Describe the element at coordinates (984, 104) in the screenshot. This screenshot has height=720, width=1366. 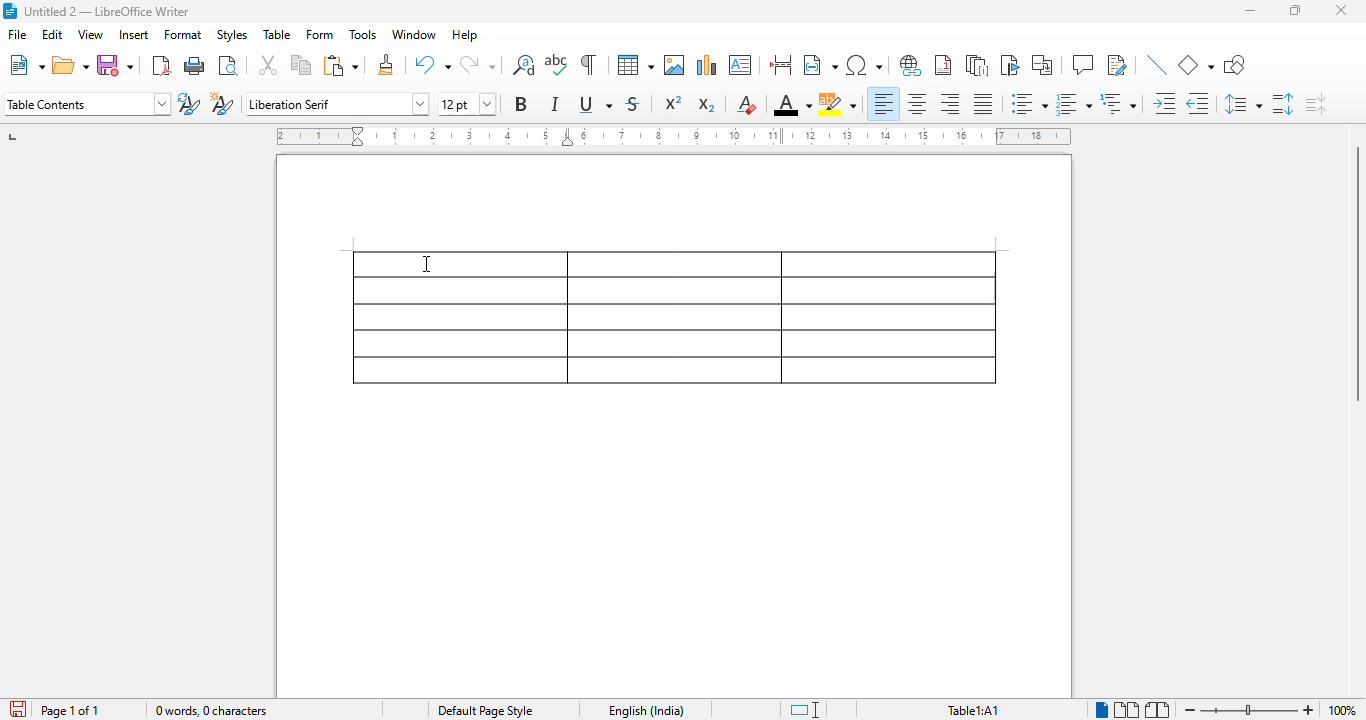
I see `justified` at that location.